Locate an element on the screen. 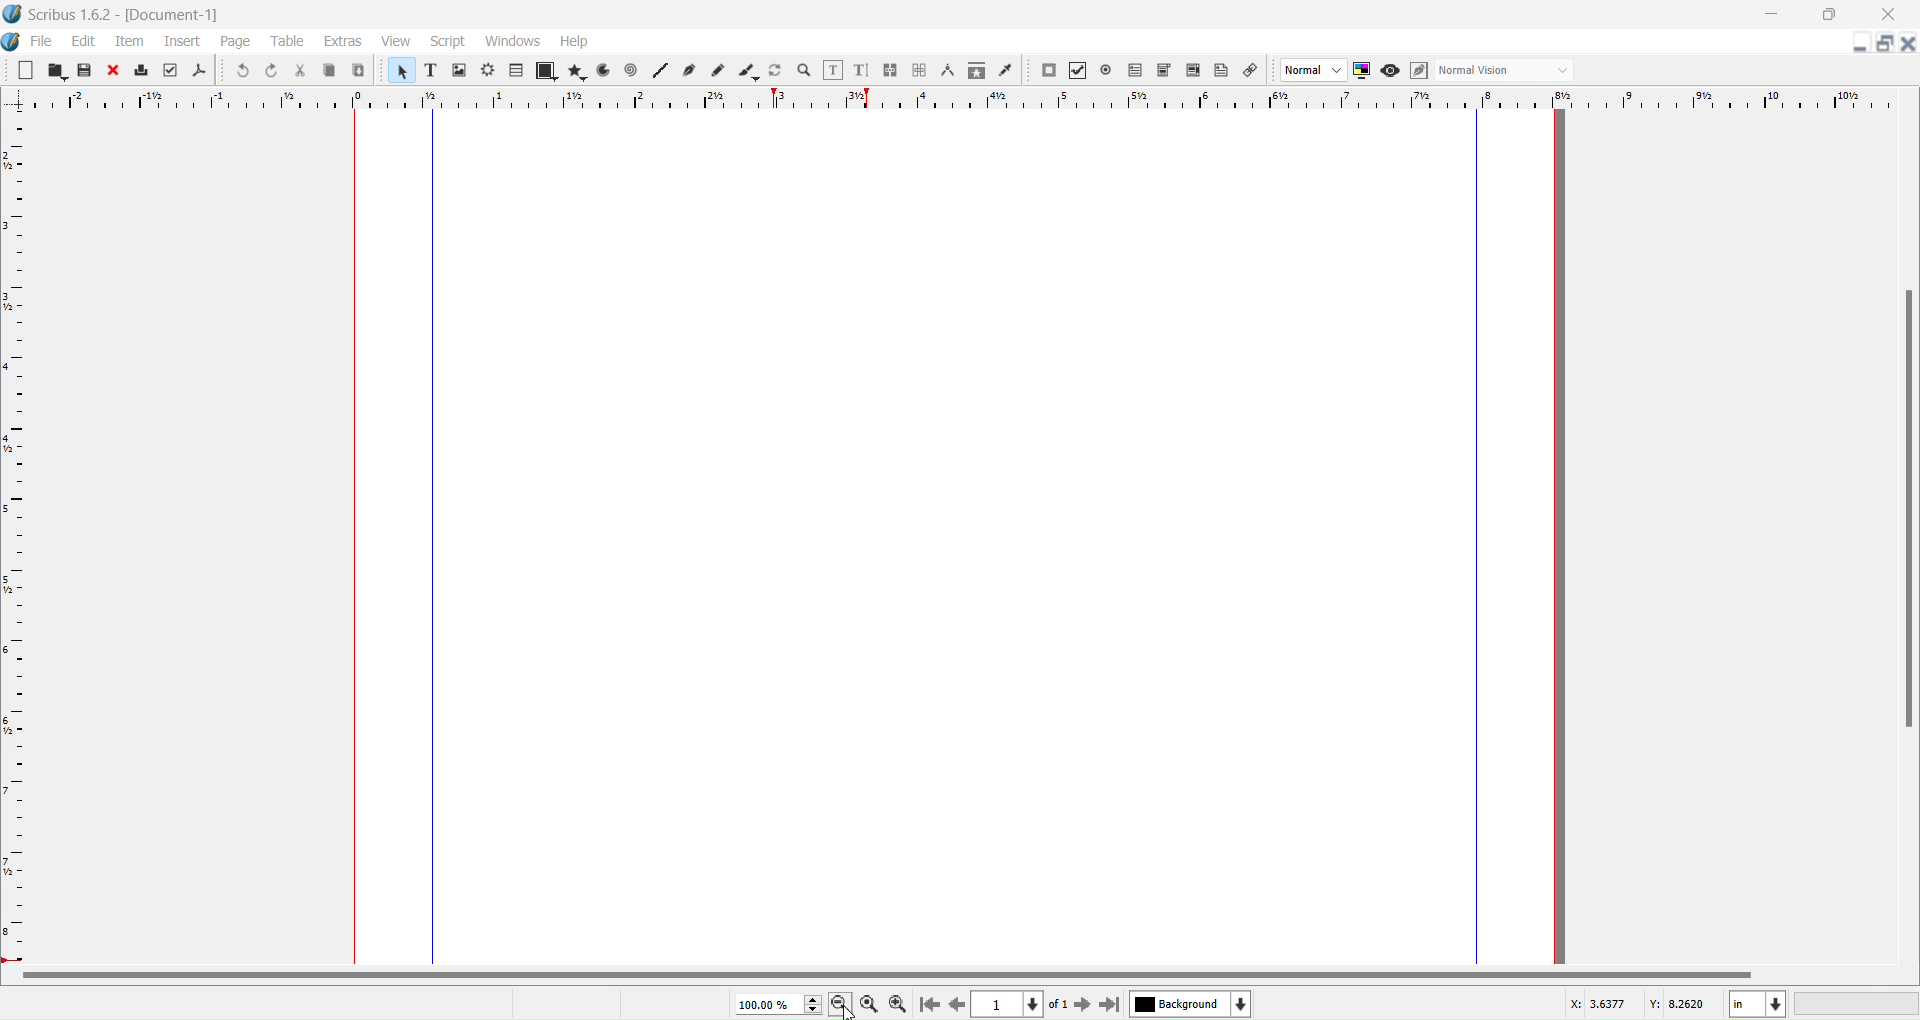 The image size is (1920, 1020). PDF Push Button is located at coordinates (1047, 71).